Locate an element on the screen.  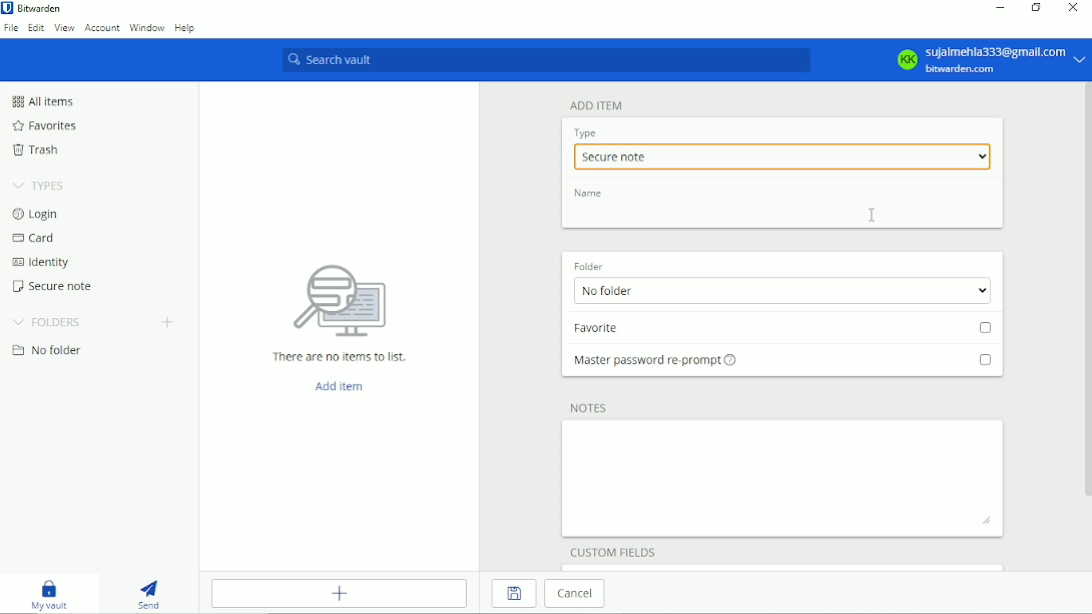
Help is located at coordinates (185, 26).